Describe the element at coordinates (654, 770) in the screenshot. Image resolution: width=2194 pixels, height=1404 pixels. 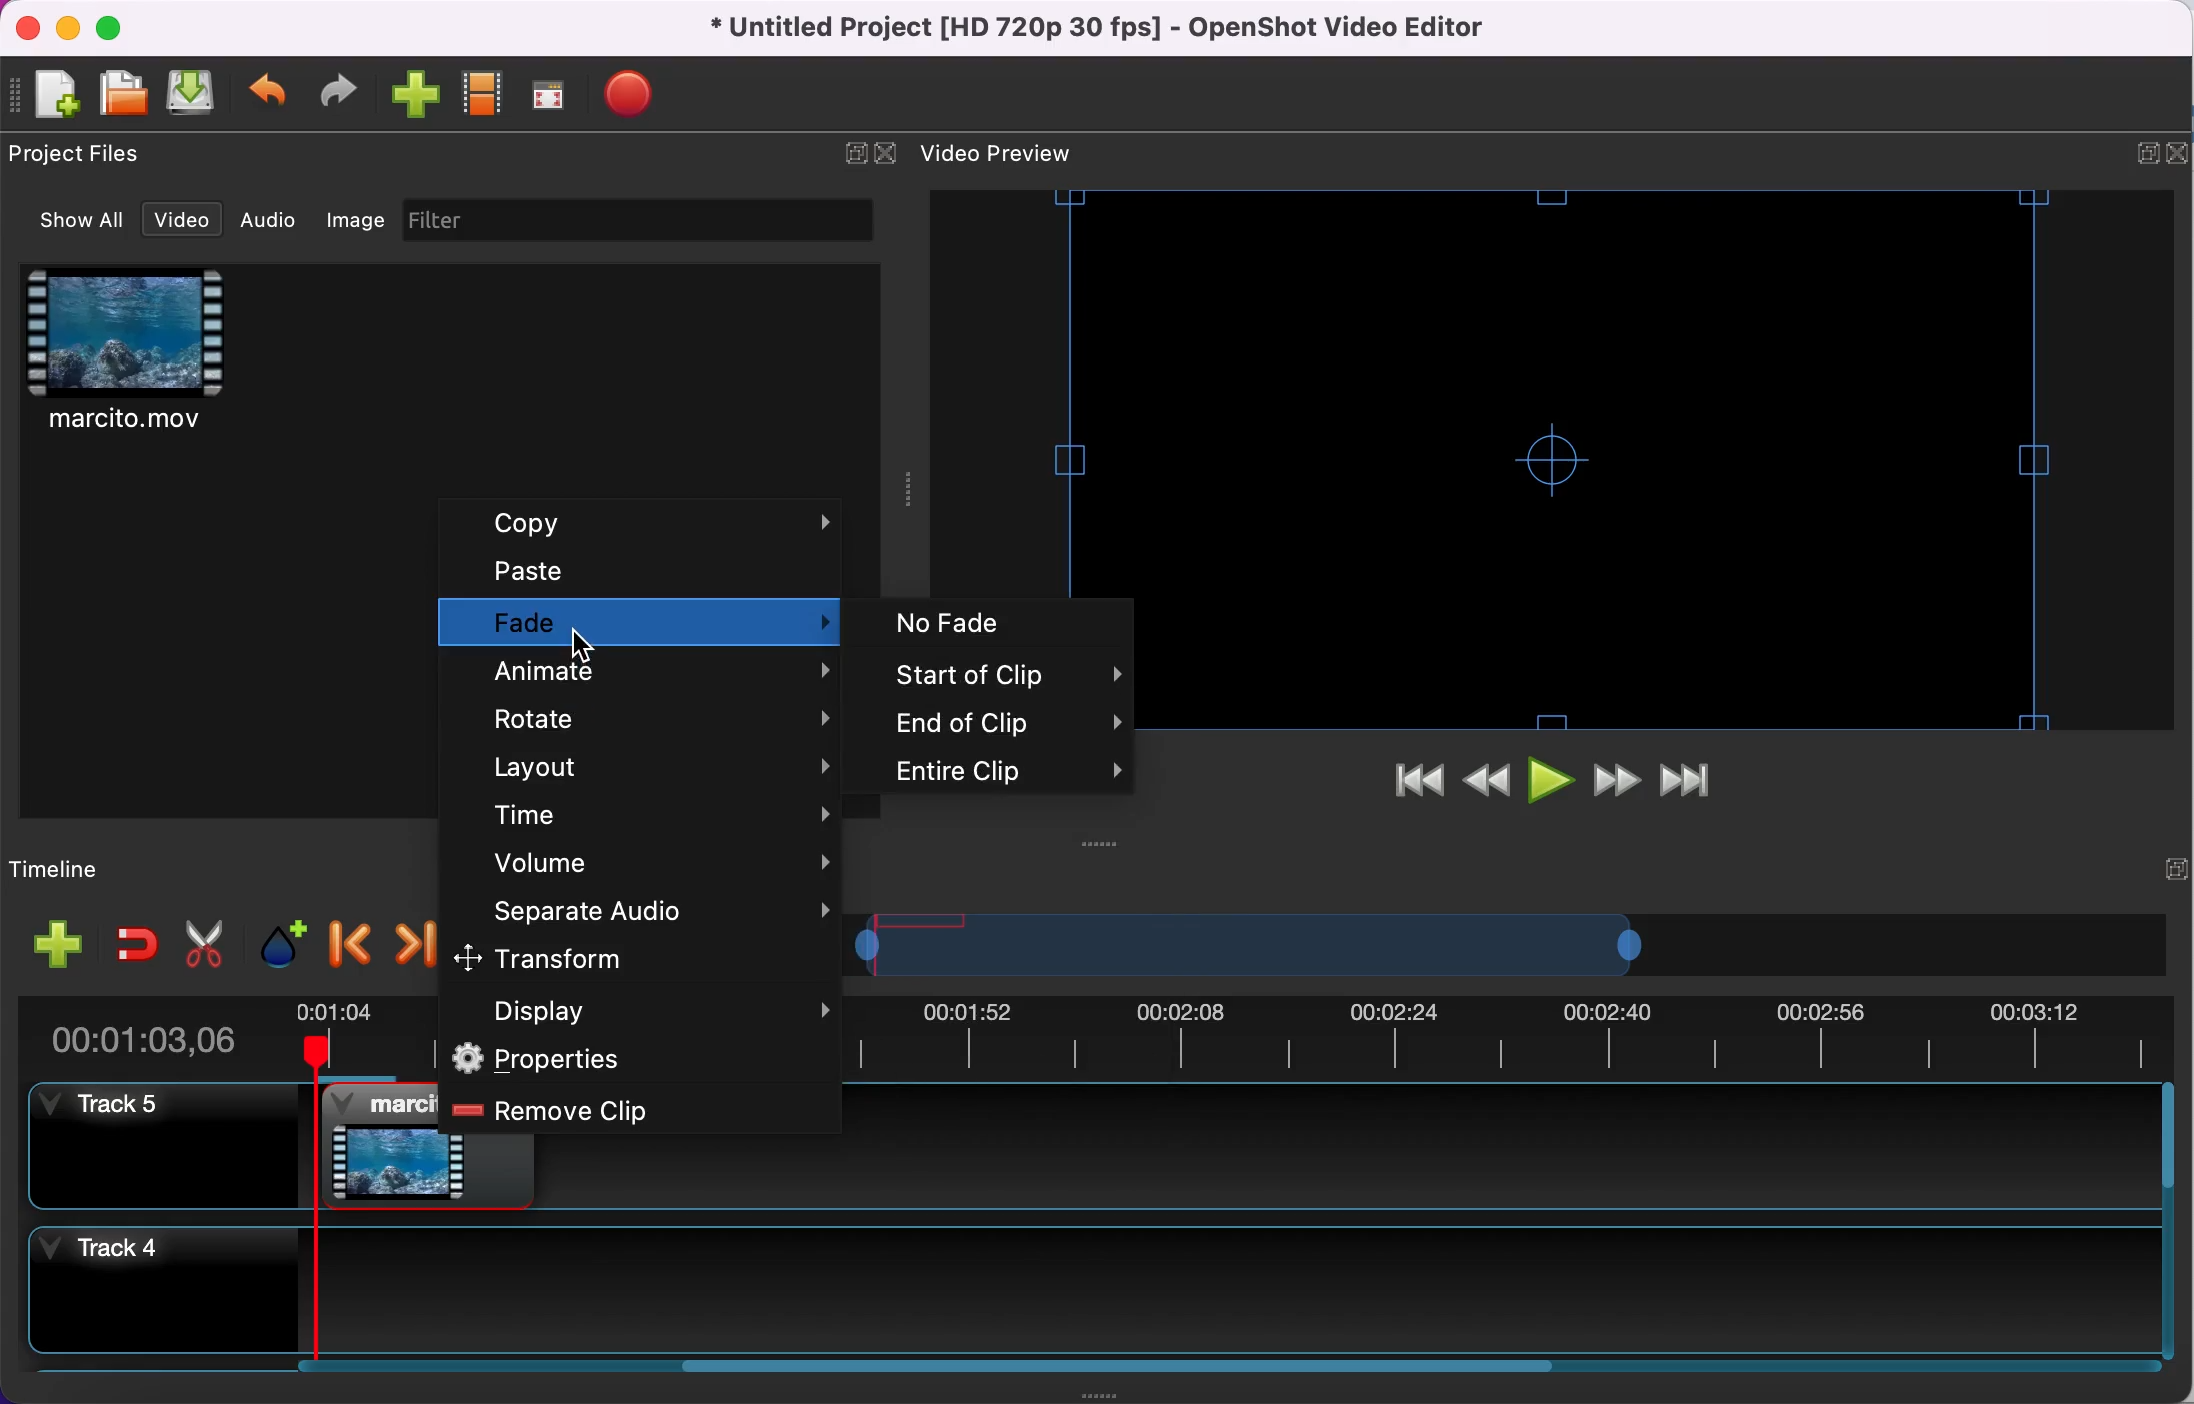
I see `layout` at that location.